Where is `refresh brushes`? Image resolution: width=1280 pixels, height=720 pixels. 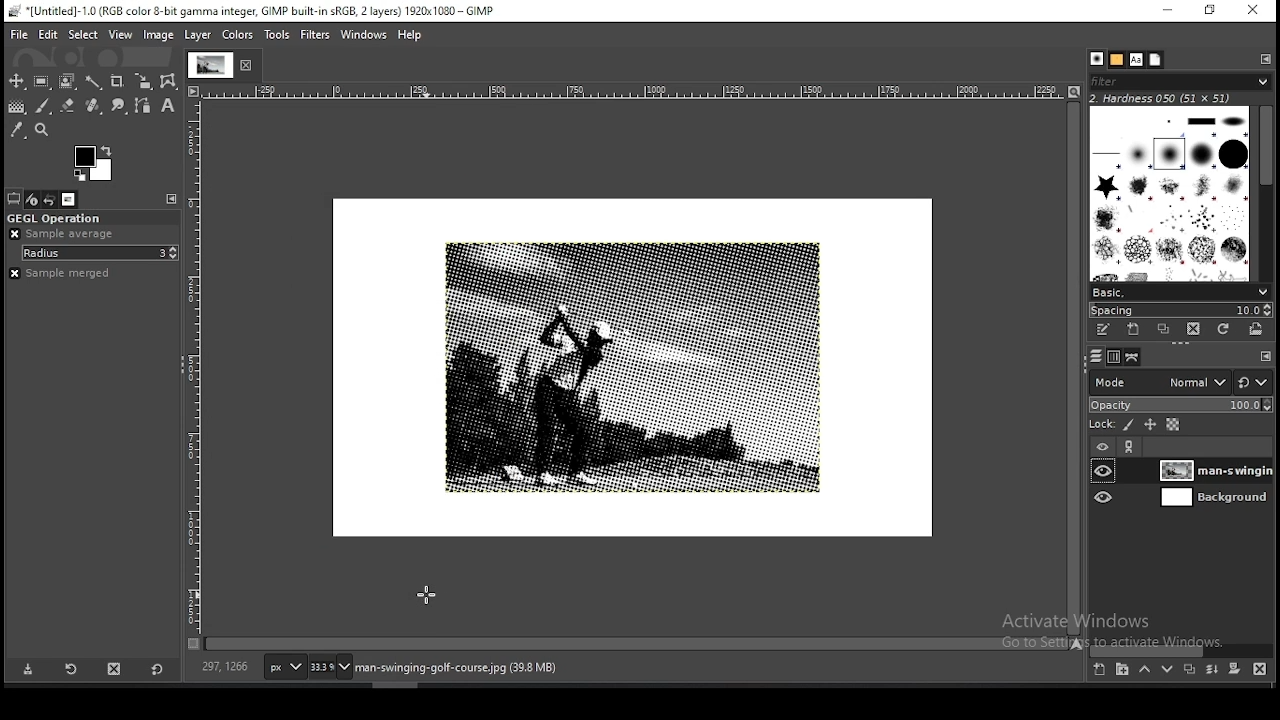 refresh brushes is located at coordinates (1225, 330).